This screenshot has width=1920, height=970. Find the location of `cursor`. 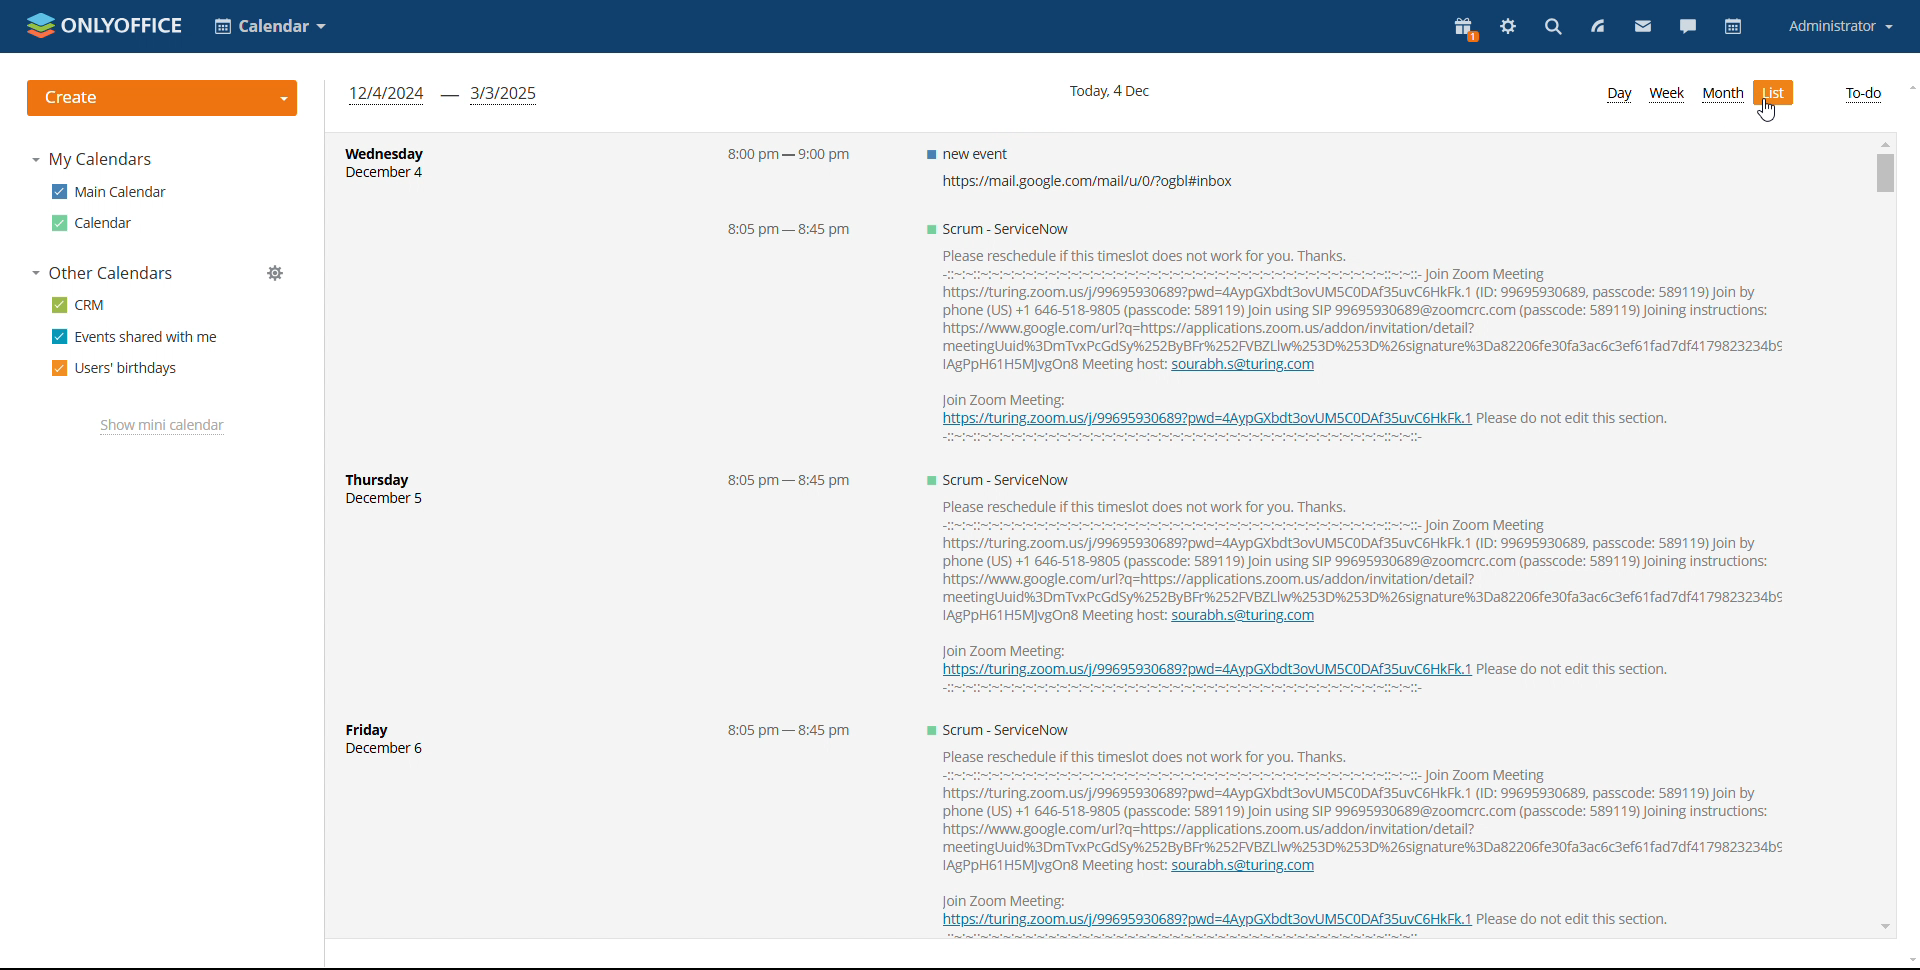

cursor is located at coordinates (1768, 110).